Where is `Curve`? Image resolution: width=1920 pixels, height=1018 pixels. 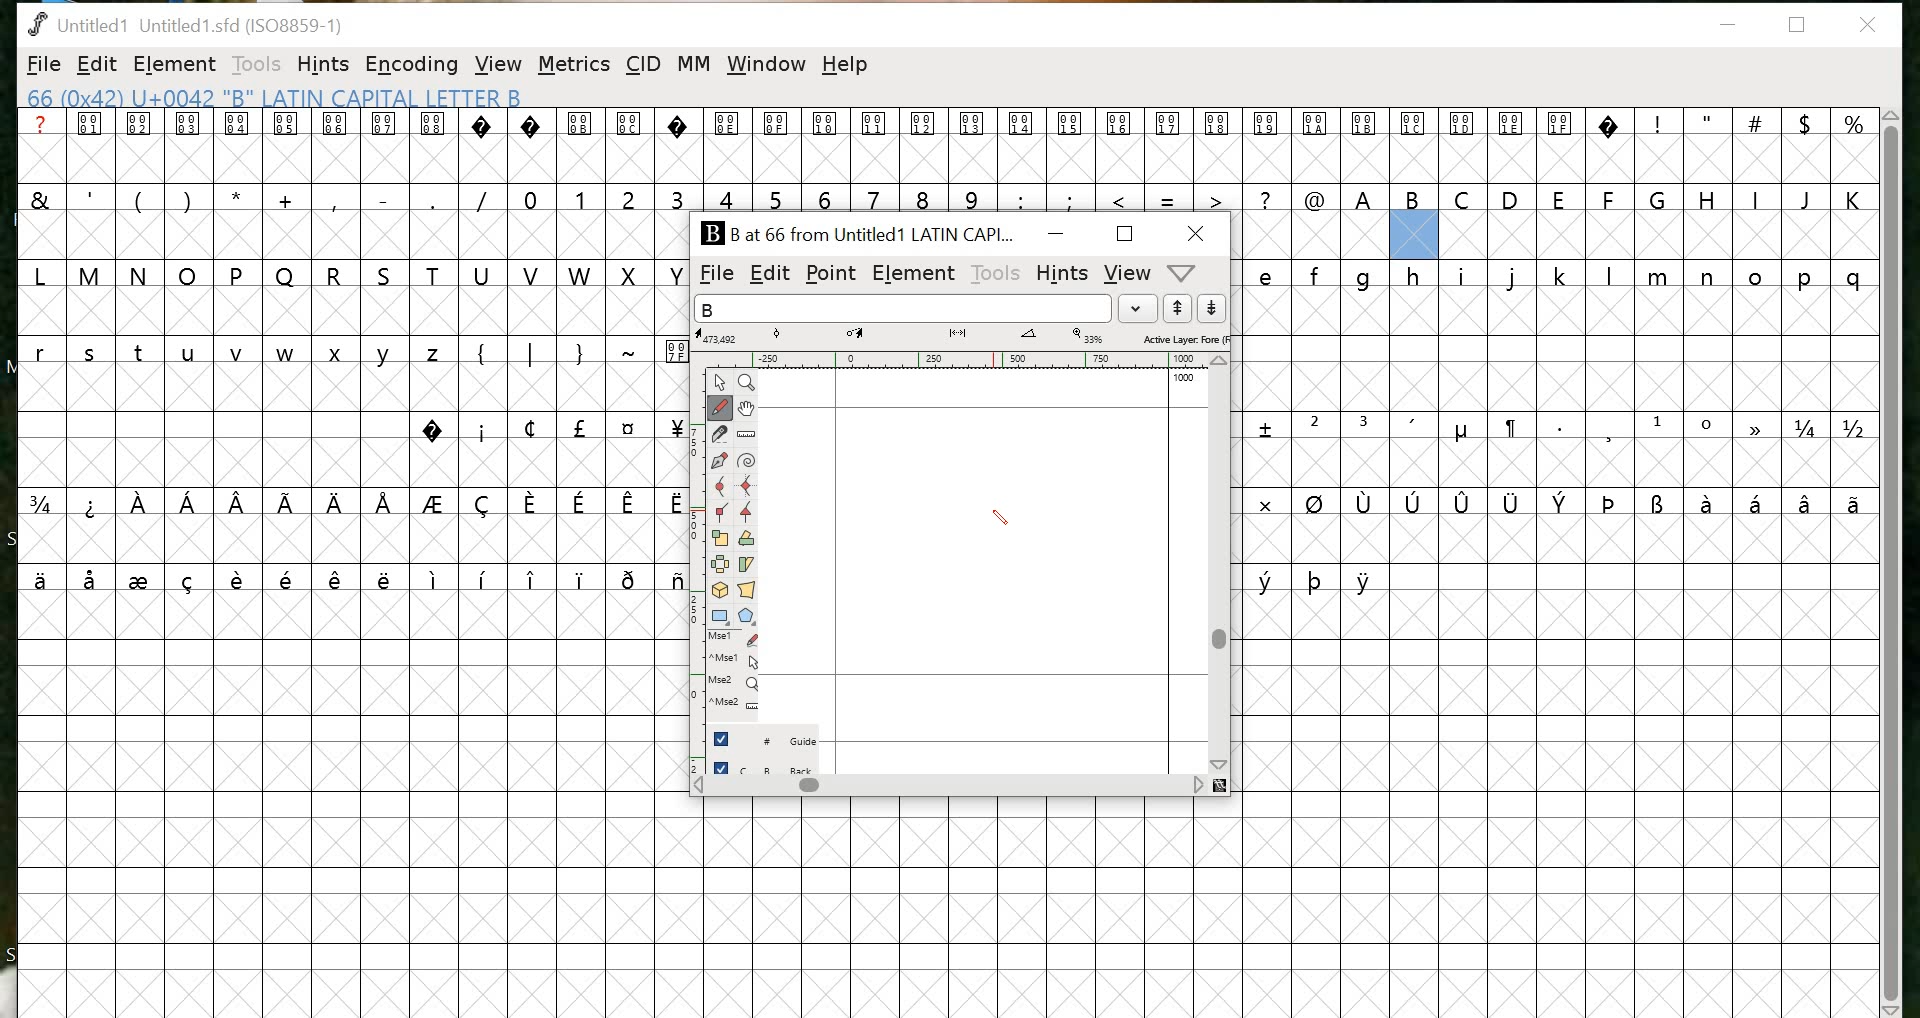 Curve is located at coordinates (723, 488).